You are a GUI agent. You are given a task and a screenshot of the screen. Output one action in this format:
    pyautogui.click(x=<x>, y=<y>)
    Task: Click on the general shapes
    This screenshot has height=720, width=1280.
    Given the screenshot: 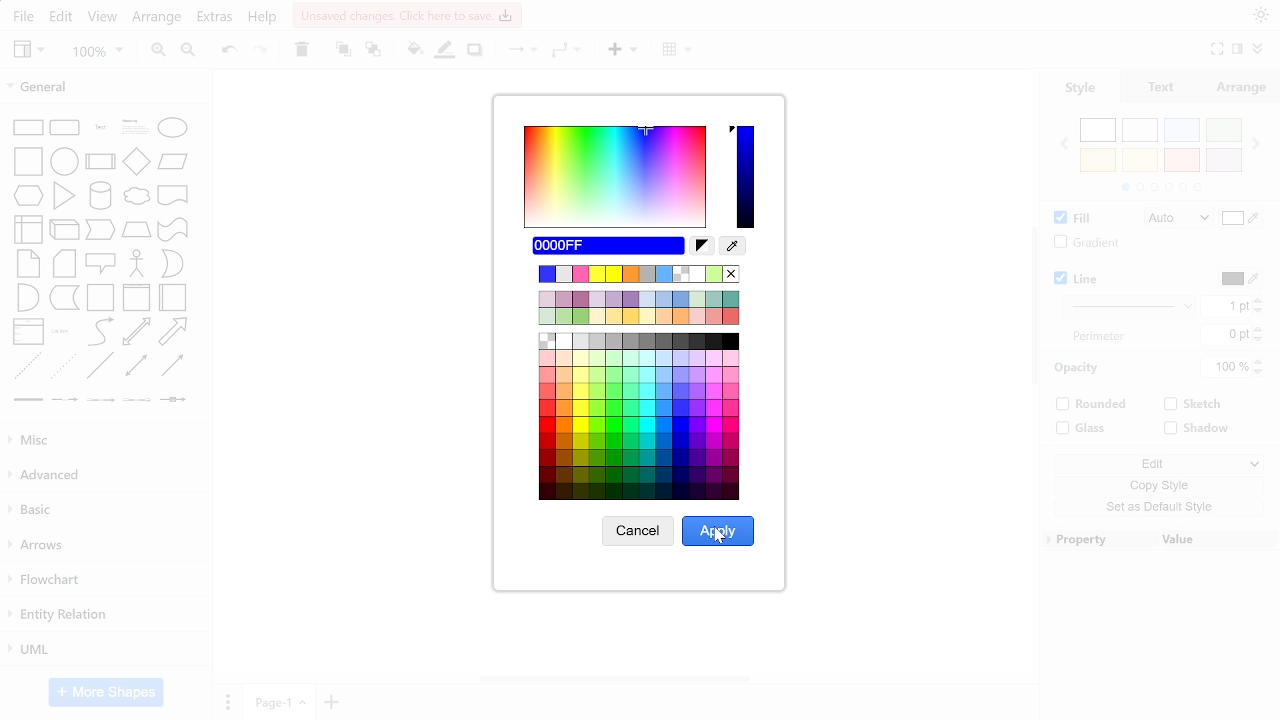 What is the action you would take?
    pyautogui.click(x=104, y=259)
    